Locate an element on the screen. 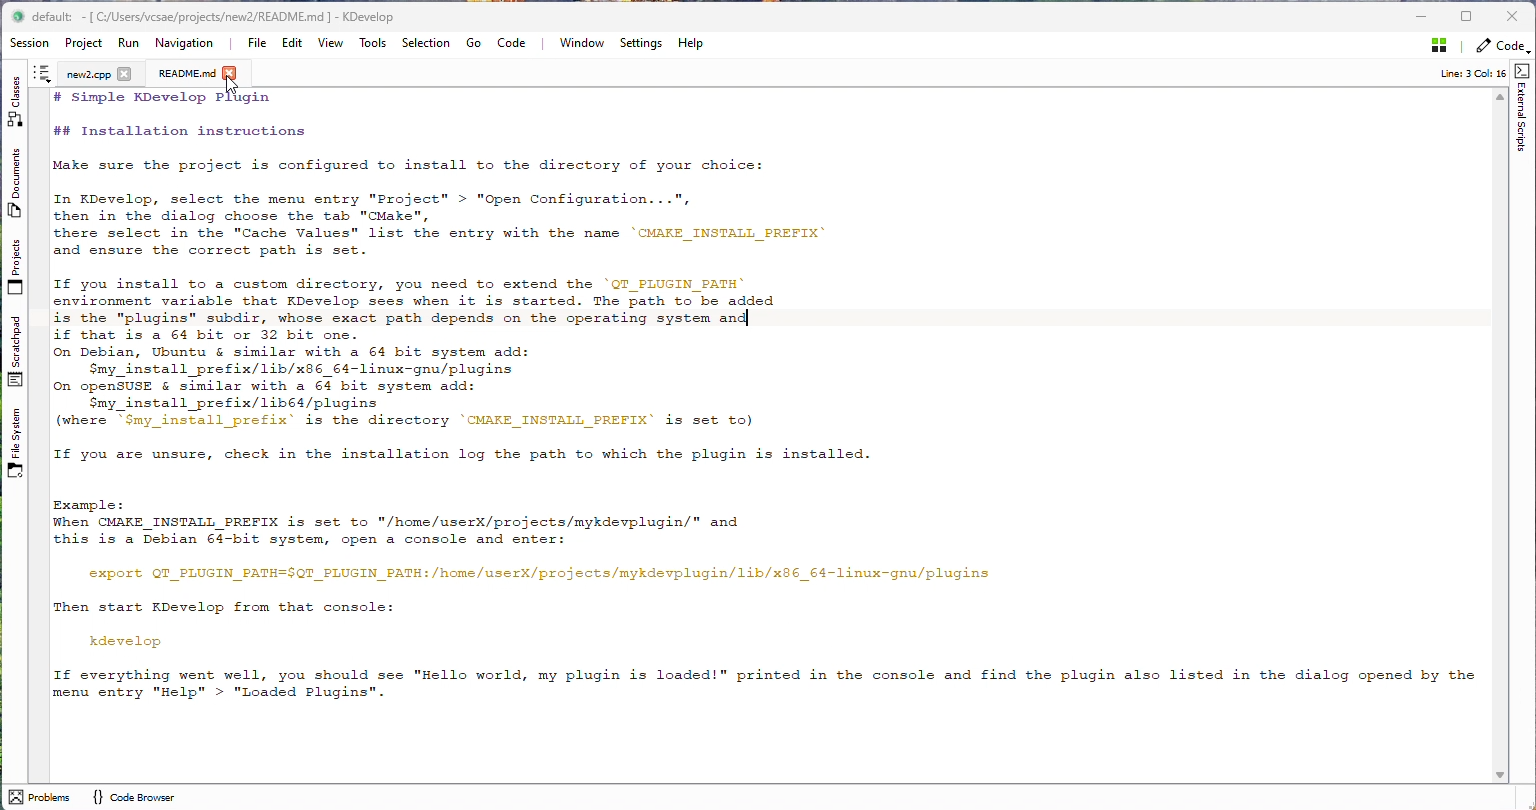  Minimize is located at coordinates (1423, 17).